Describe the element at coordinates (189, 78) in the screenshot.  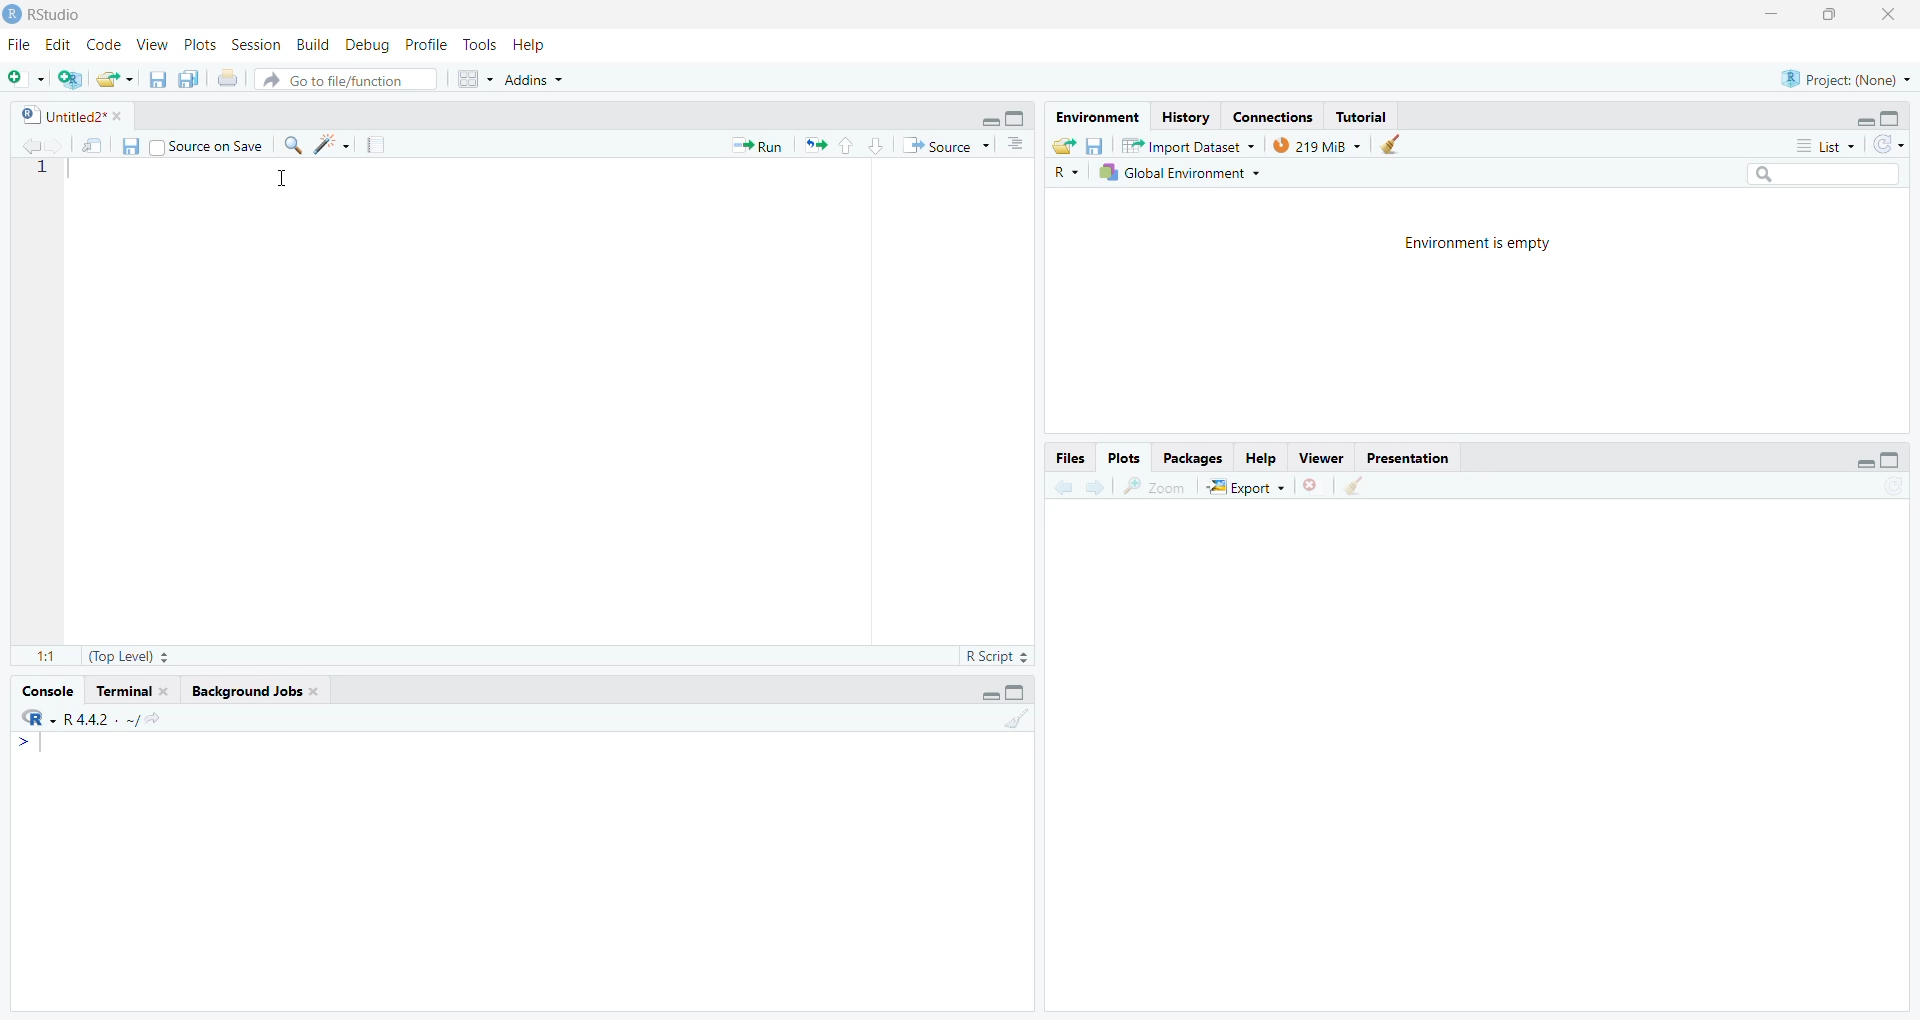
I see `Save all open files` at that location.